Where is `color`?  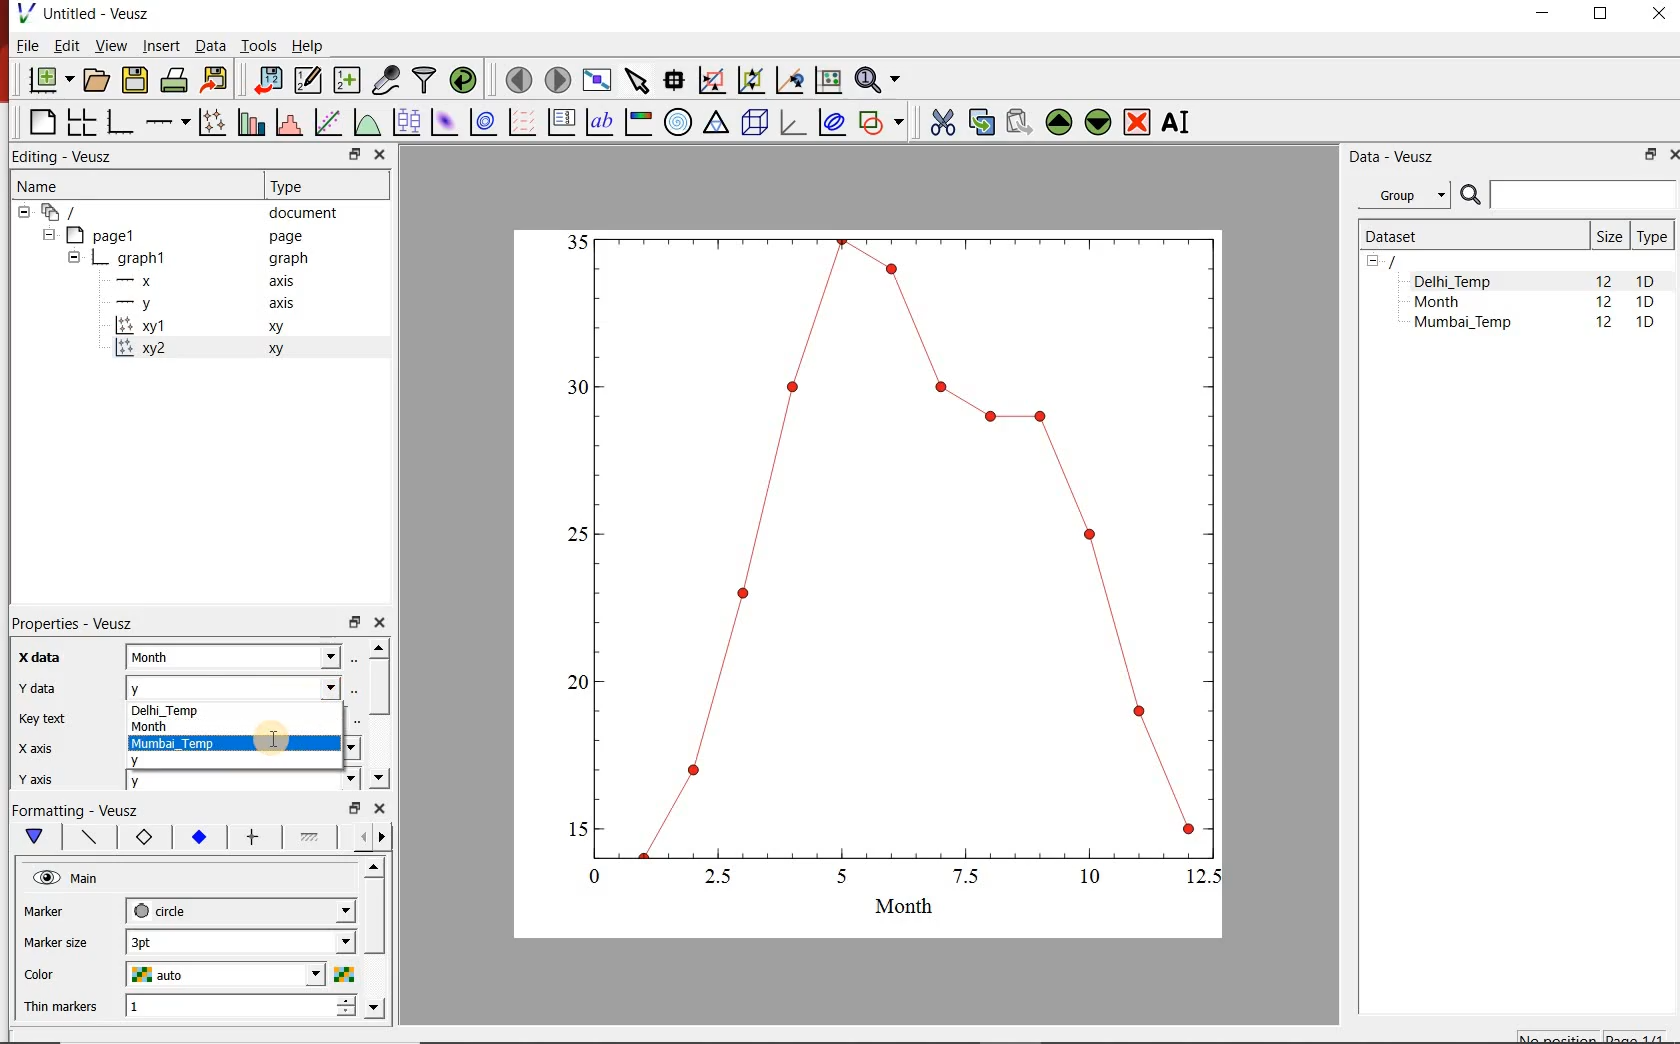
color is located at coordinates (57, 975).